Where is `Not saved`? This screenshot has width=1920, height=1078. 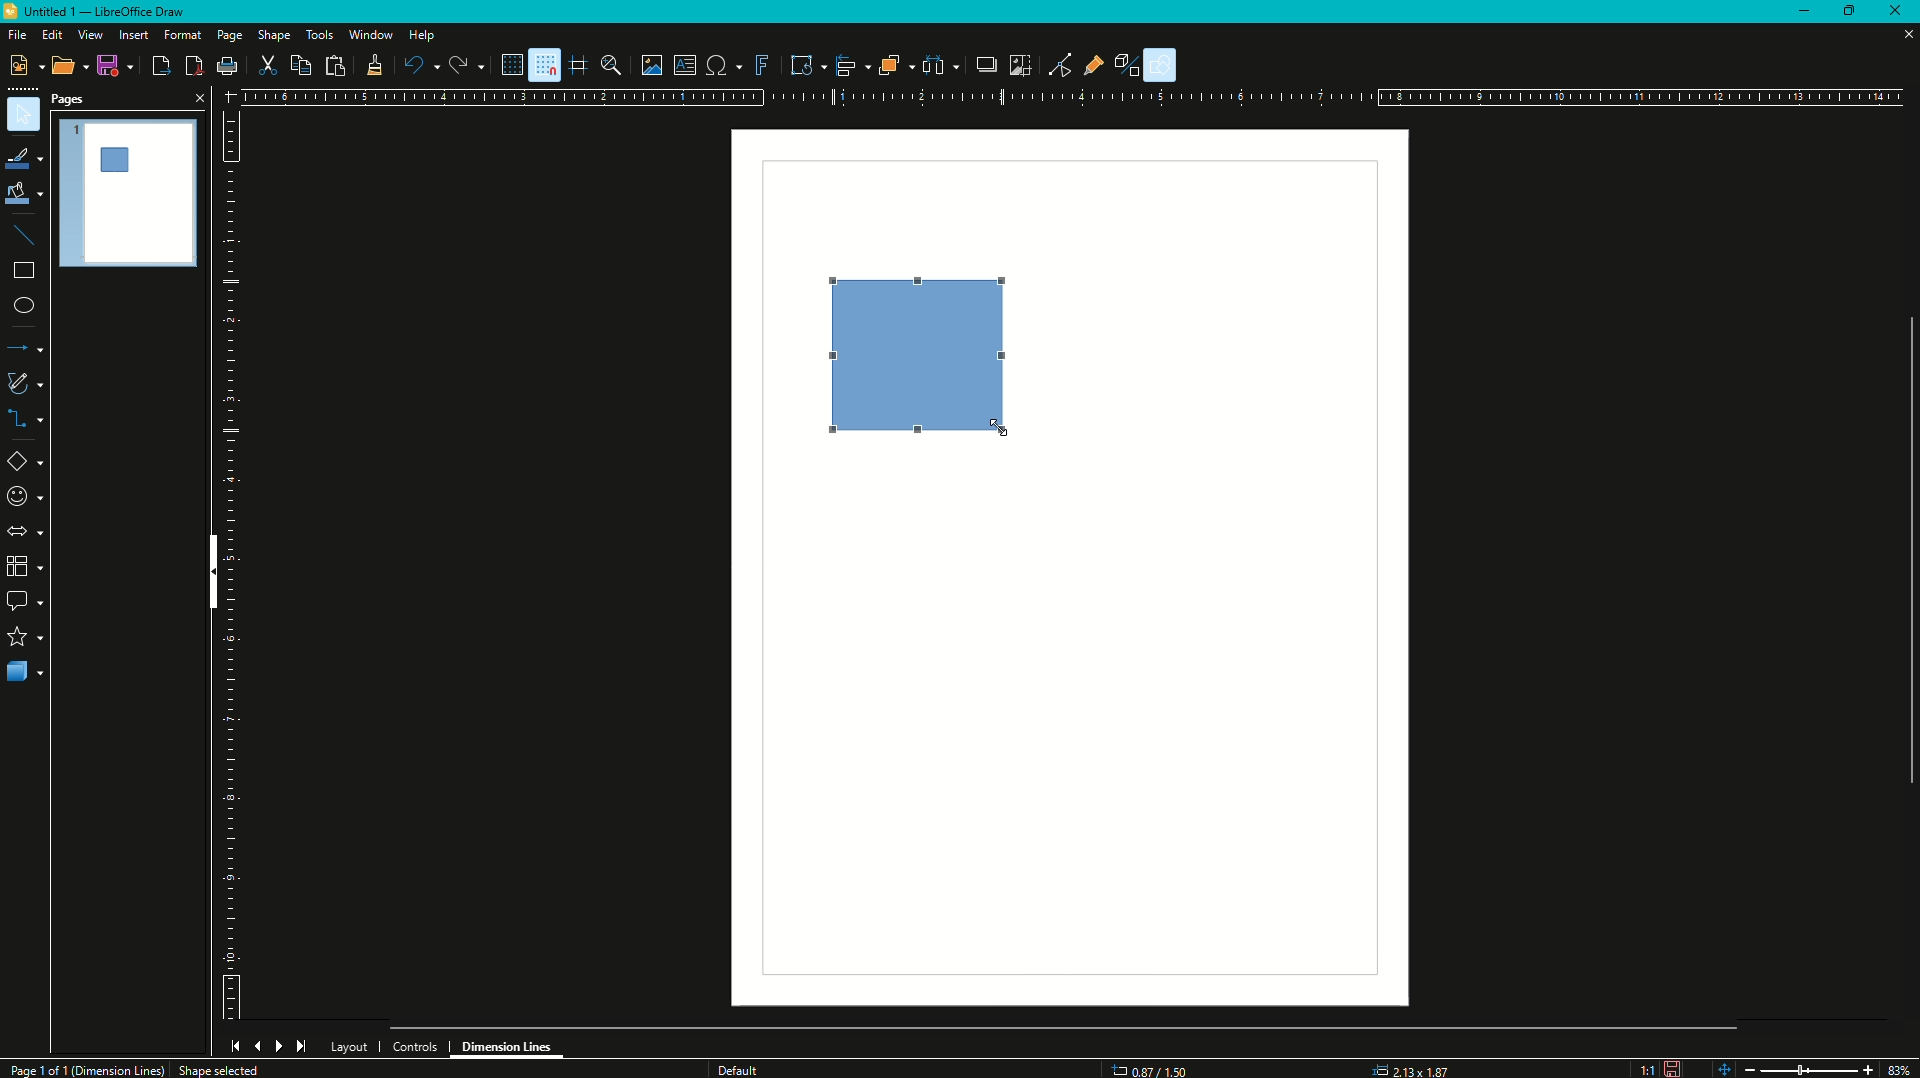 Not saved is located at coordinates (1672, 1067).